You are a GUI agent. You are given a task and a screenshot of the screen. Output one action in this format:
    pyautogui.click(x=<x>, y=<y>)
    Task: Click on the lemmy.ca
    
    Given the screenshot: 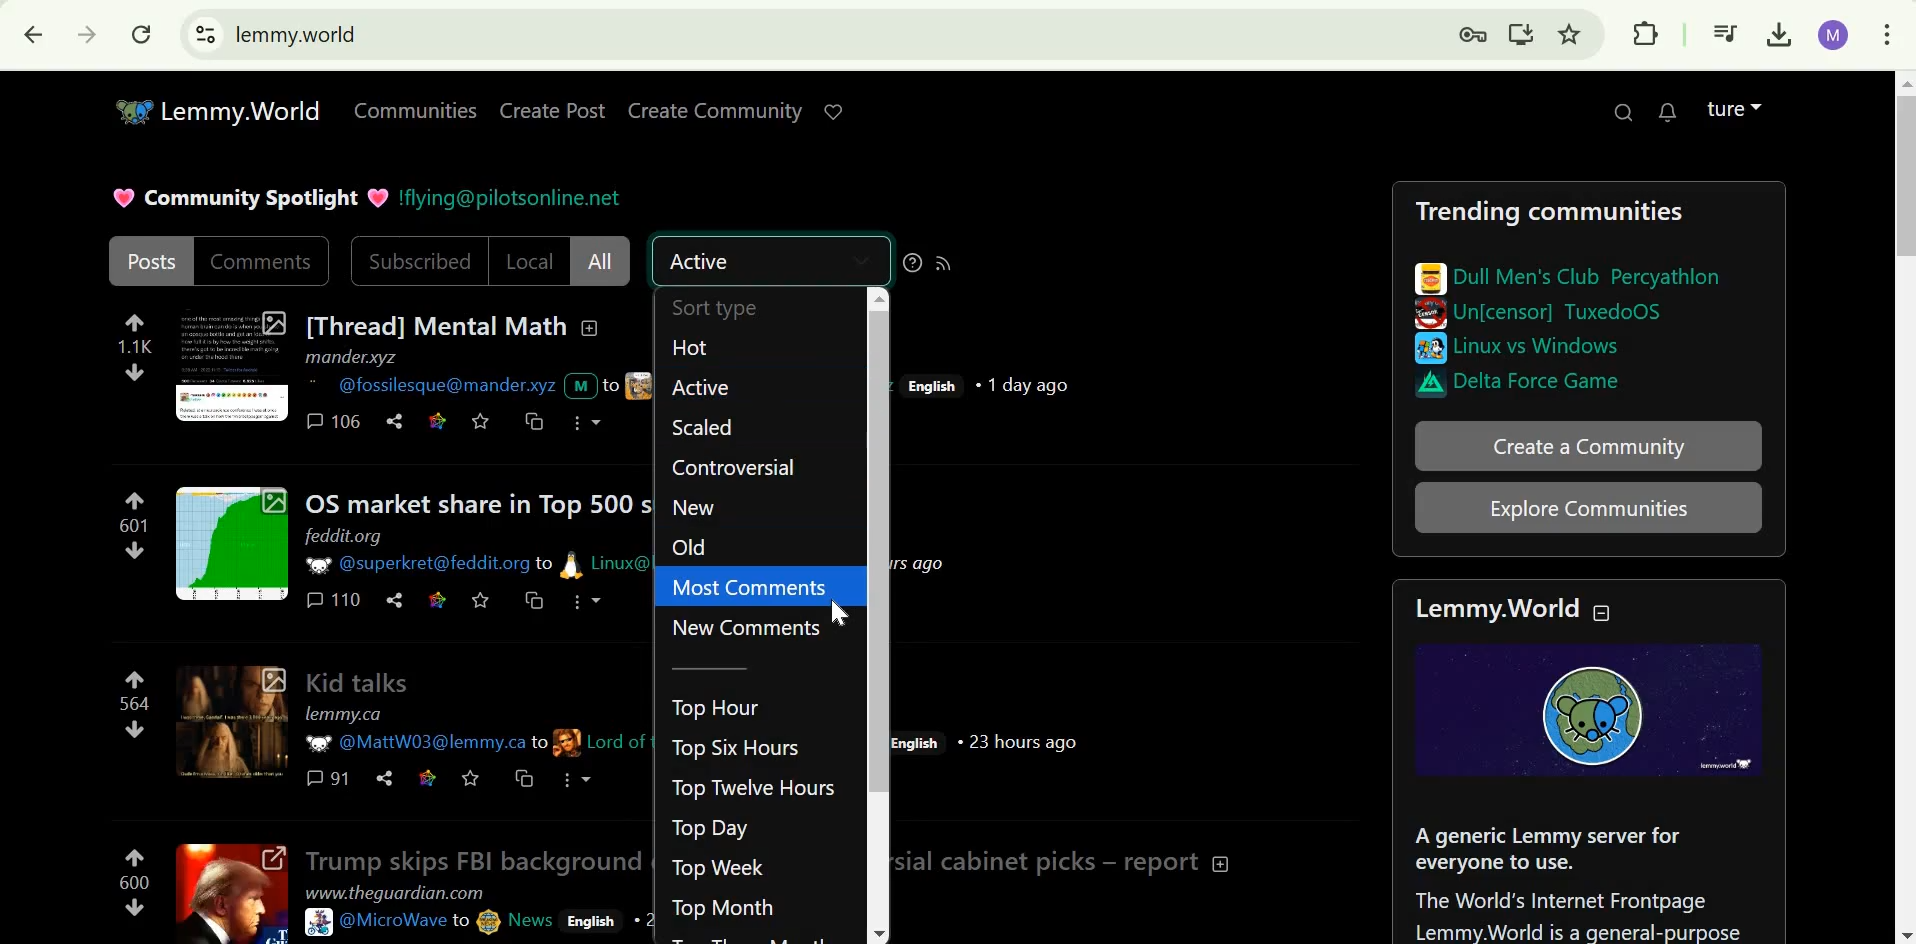 What is the action you would take?
    pyautogui.click(x=344, y=714)
    